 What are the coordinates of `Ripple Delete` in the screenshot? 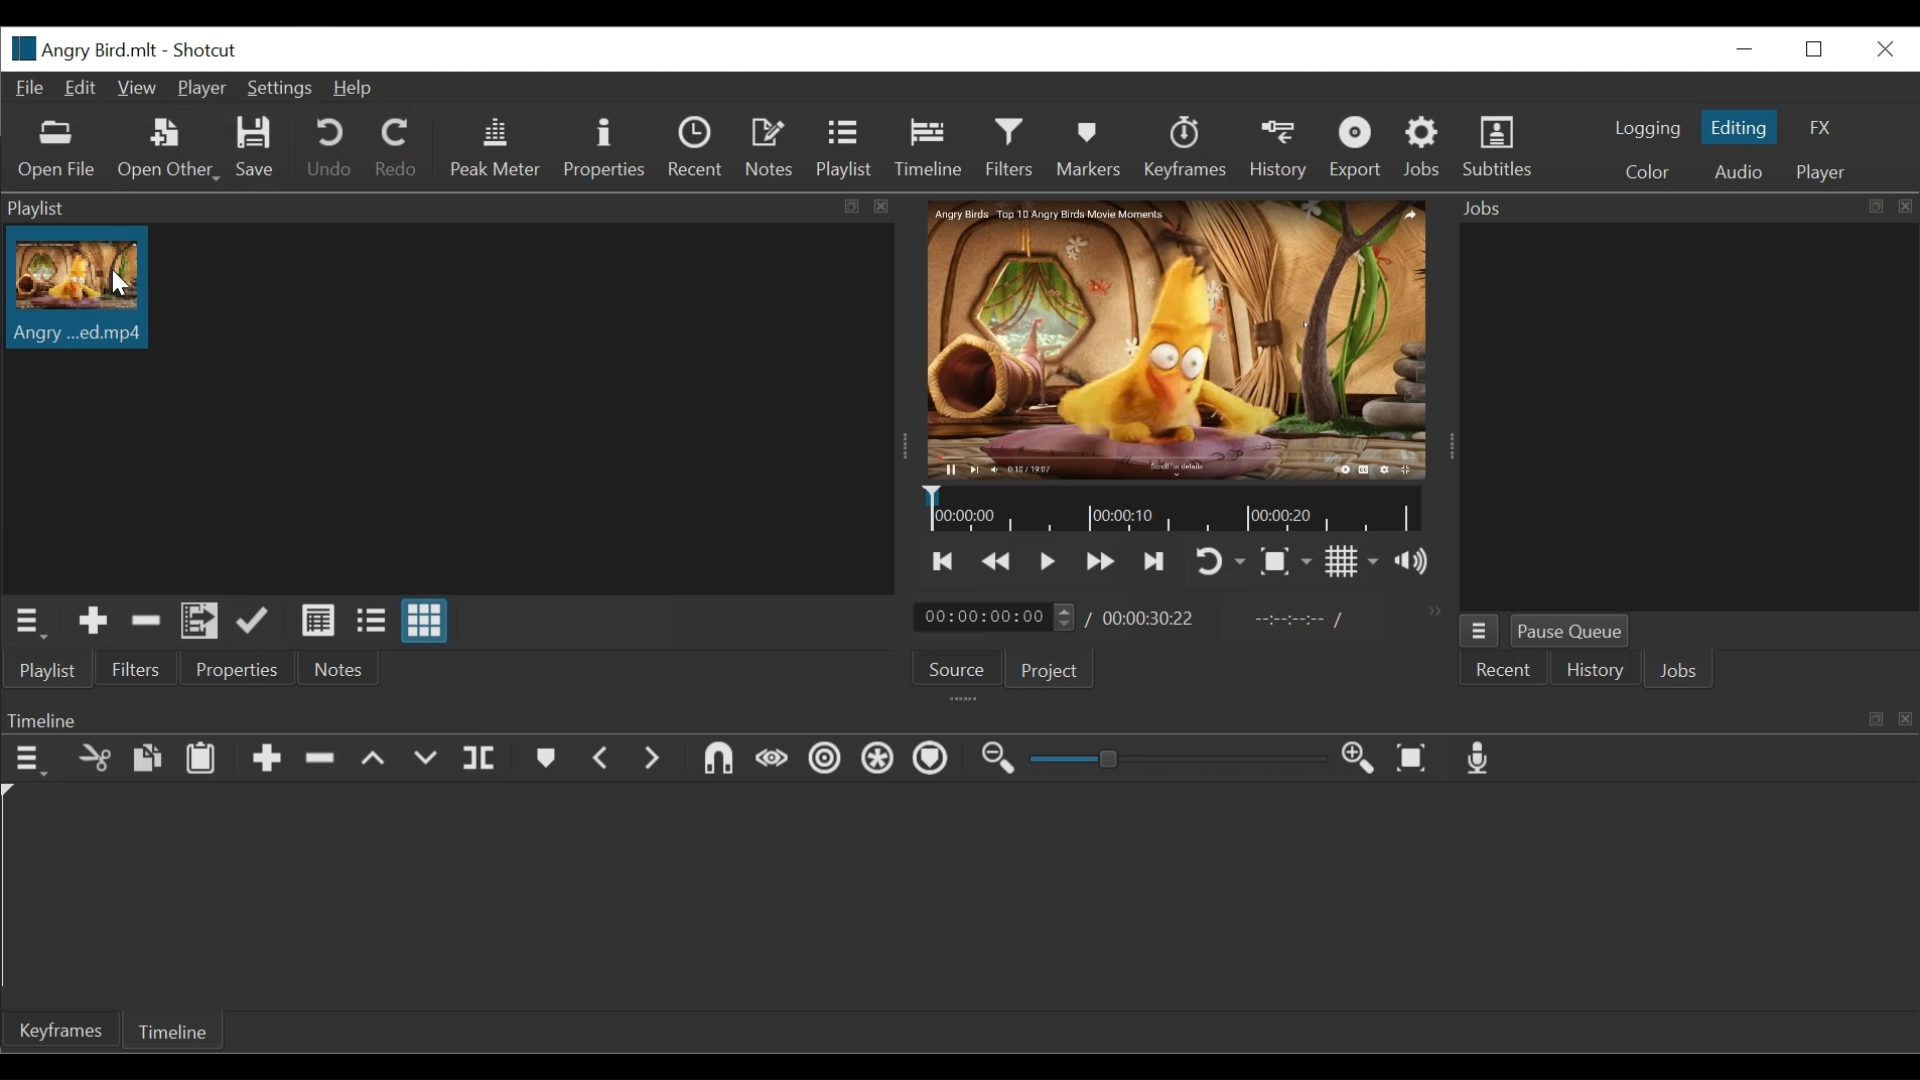 It's located at (319, 760).